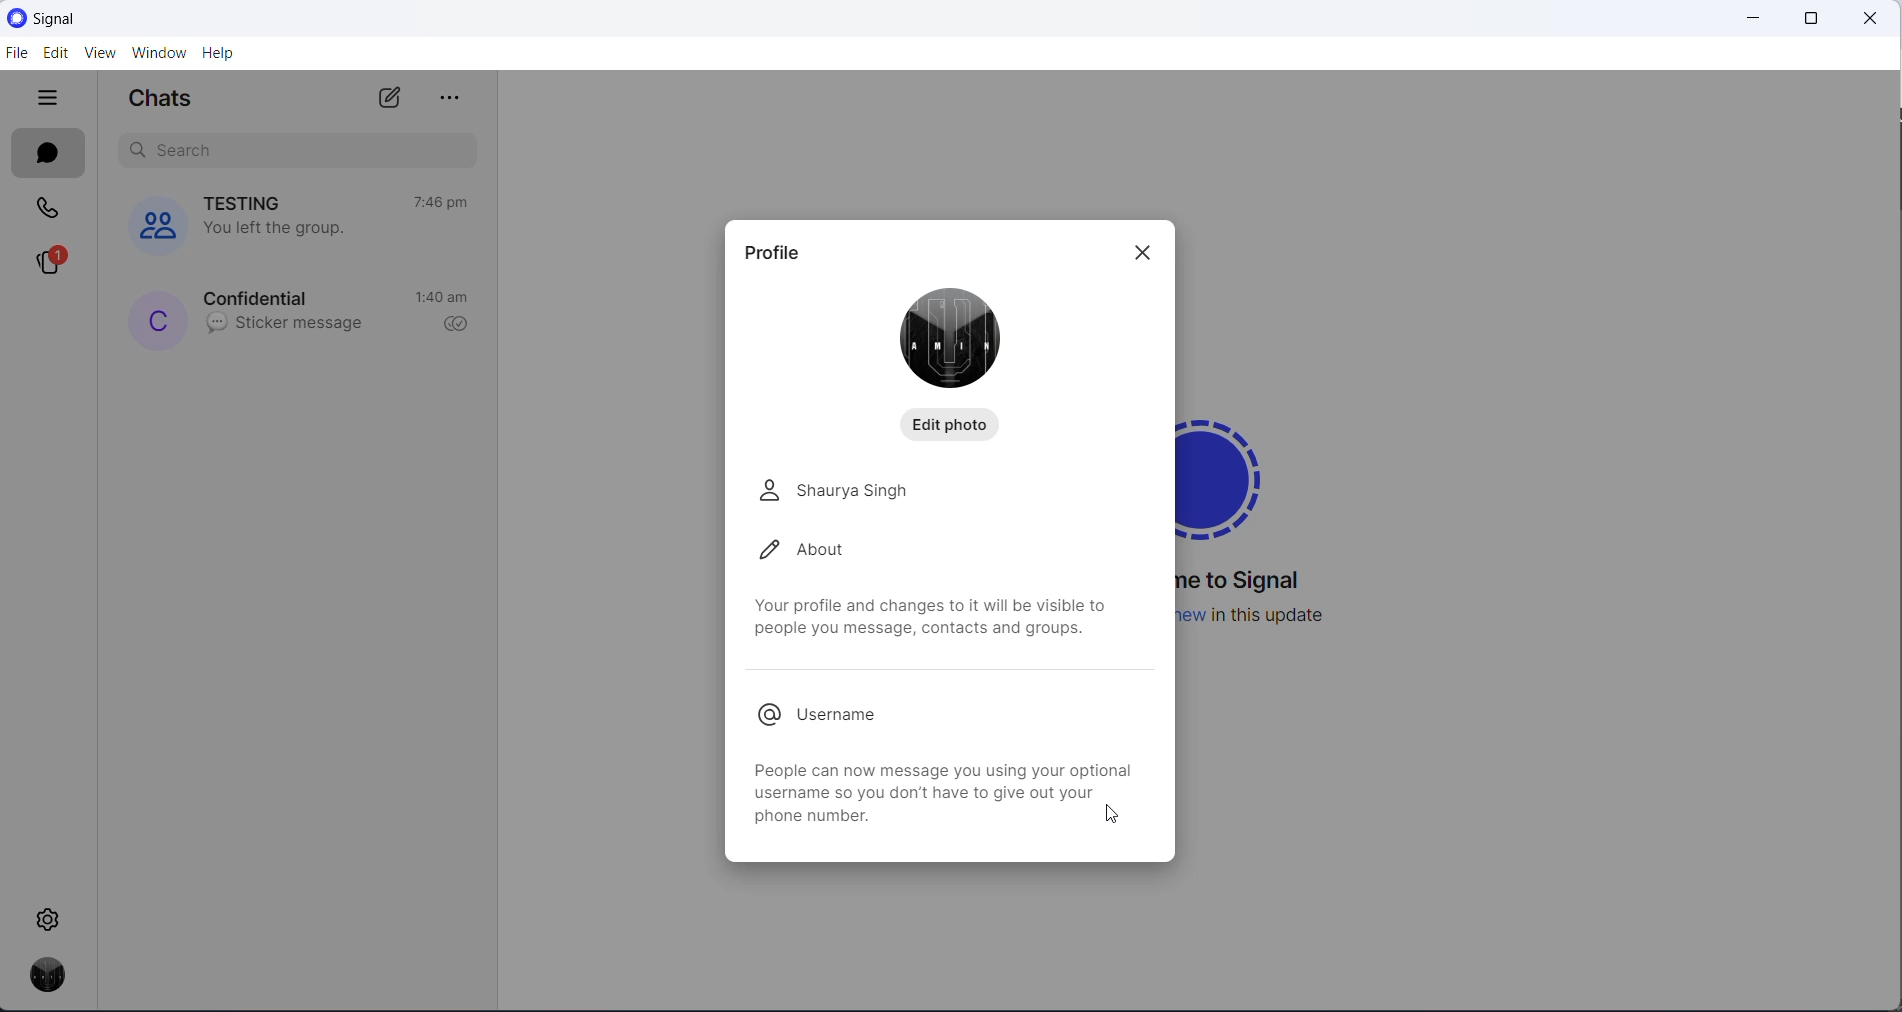 The height and width of the screenshot is (1012, 1902). What do you see at coordinates (1268, 615) in the screenshot?
I see `new update information` at bounding box center [1268, 615].